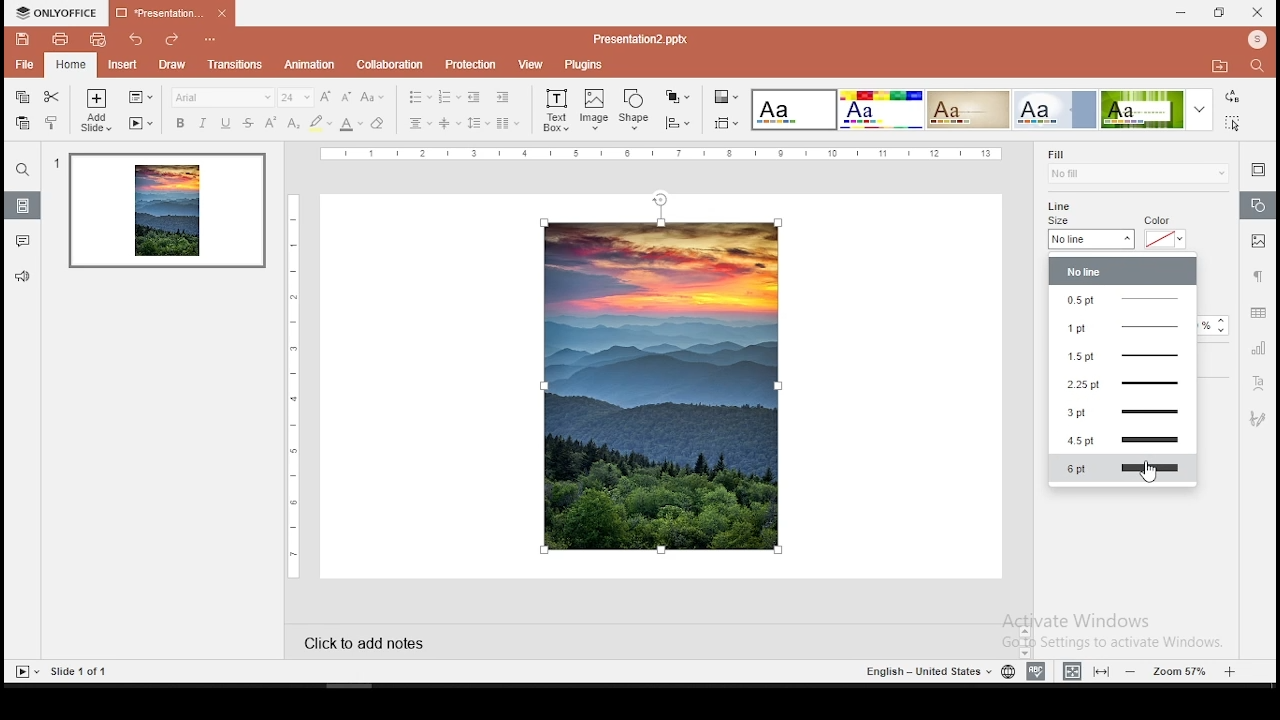  Describe the element at coordinates (223, 98) in the screenshot. I see `font` at that location.